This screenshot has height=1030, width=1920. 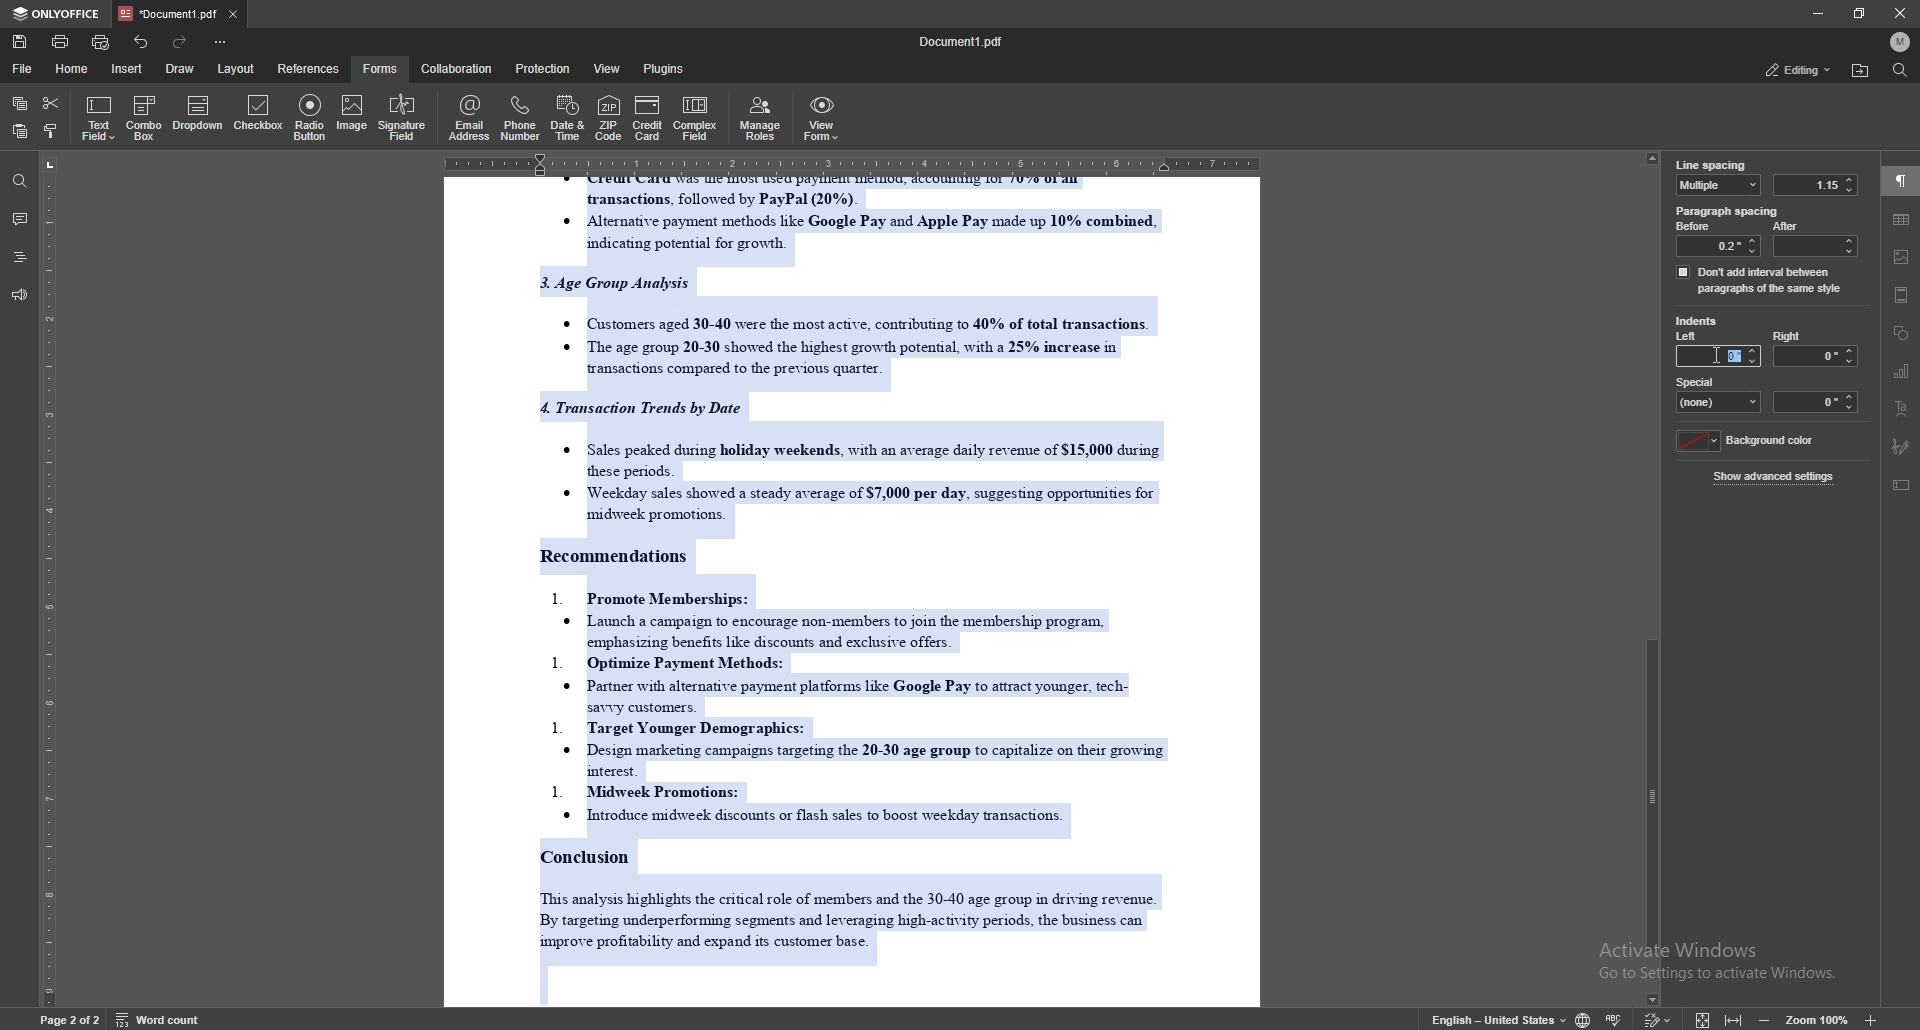 I want to click on page, so click(x=70, y=1018).